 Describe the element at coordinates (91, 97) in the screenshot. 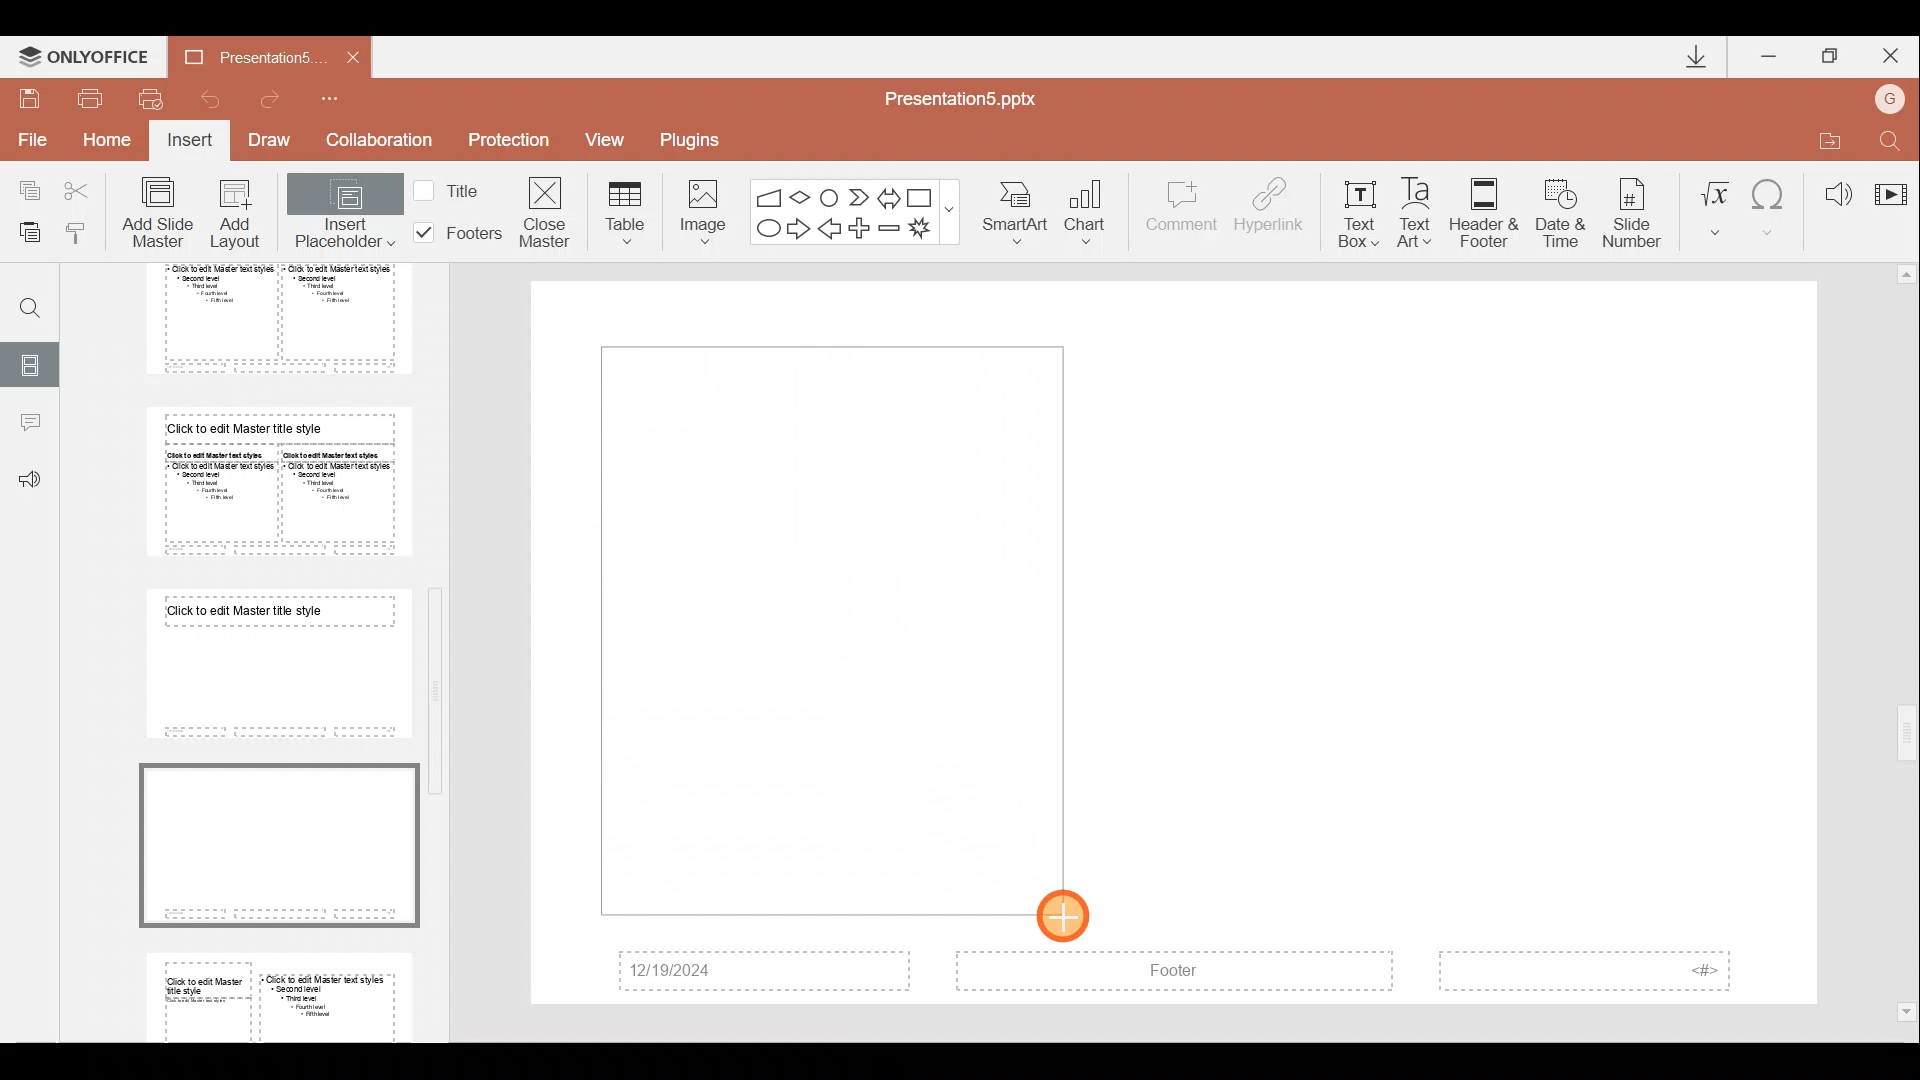

I see `Print file` at that location.